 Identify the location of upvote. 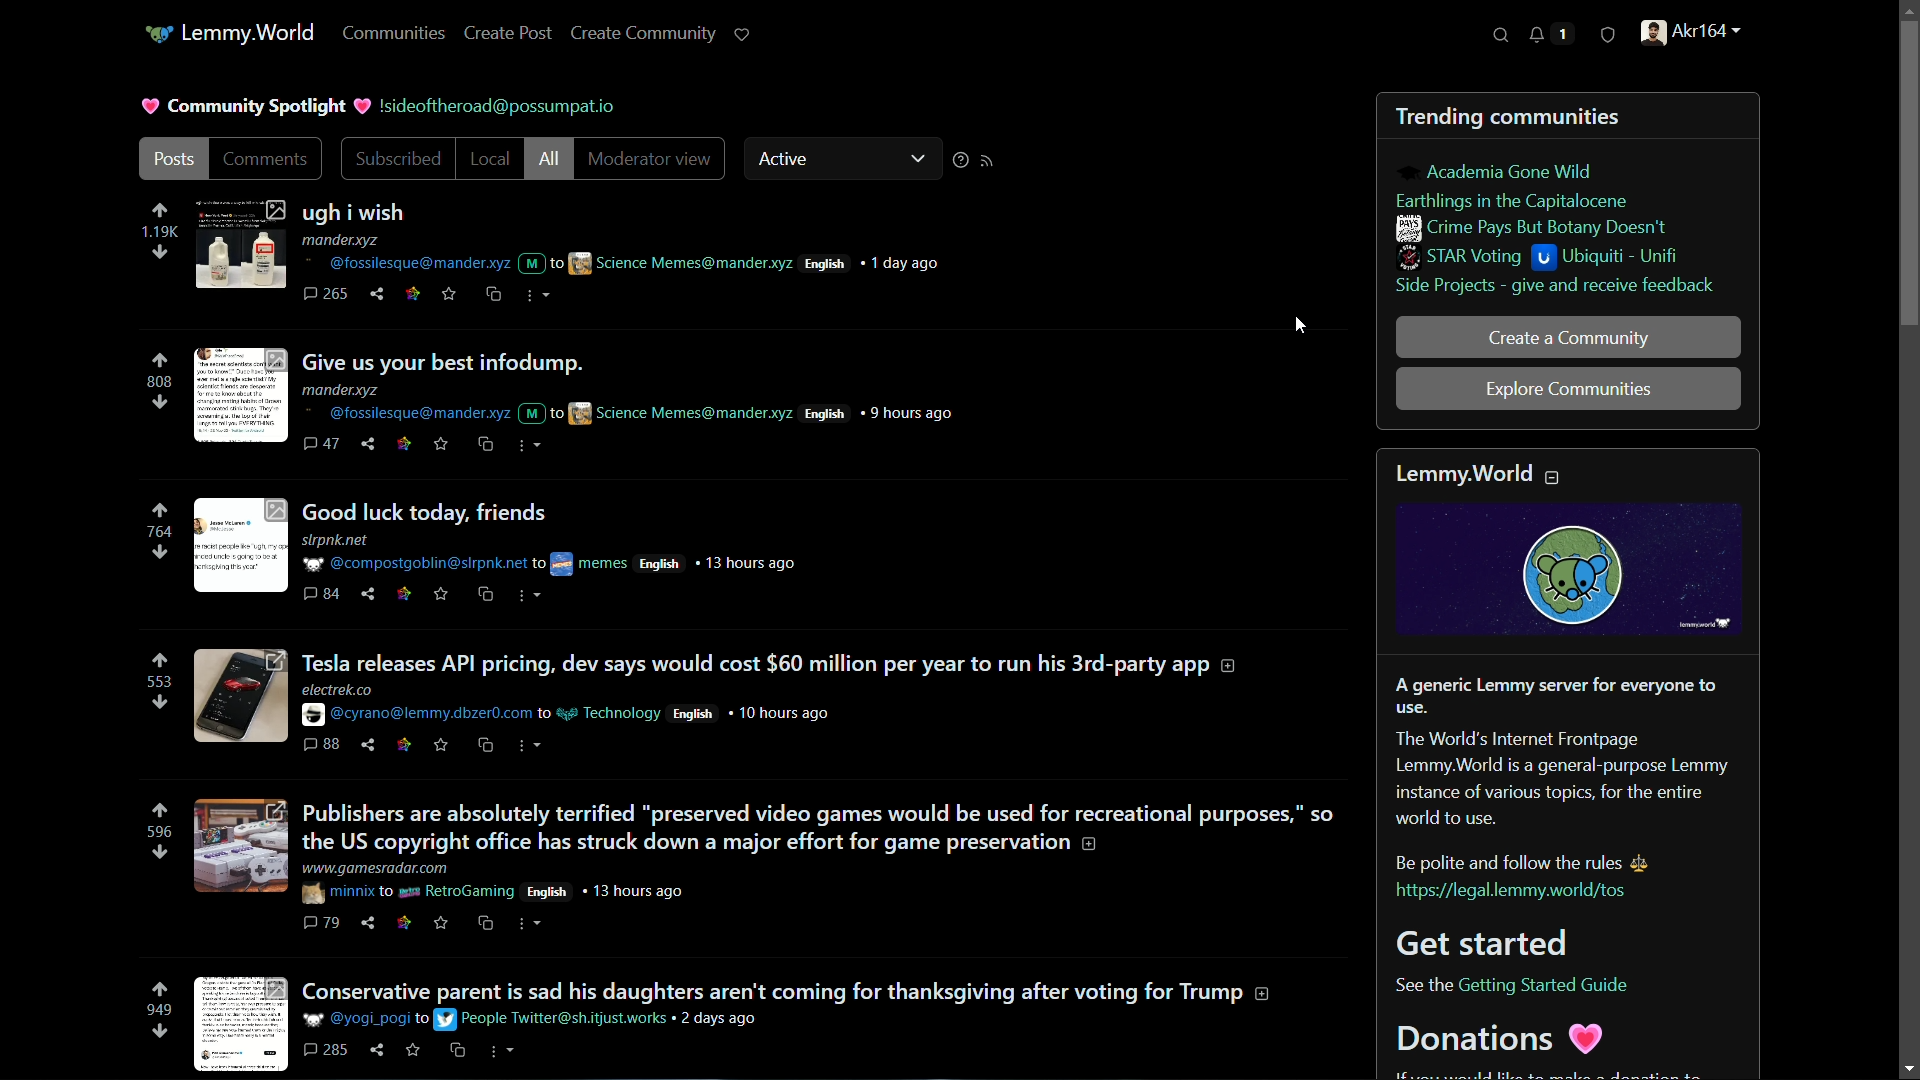
(161, 509).